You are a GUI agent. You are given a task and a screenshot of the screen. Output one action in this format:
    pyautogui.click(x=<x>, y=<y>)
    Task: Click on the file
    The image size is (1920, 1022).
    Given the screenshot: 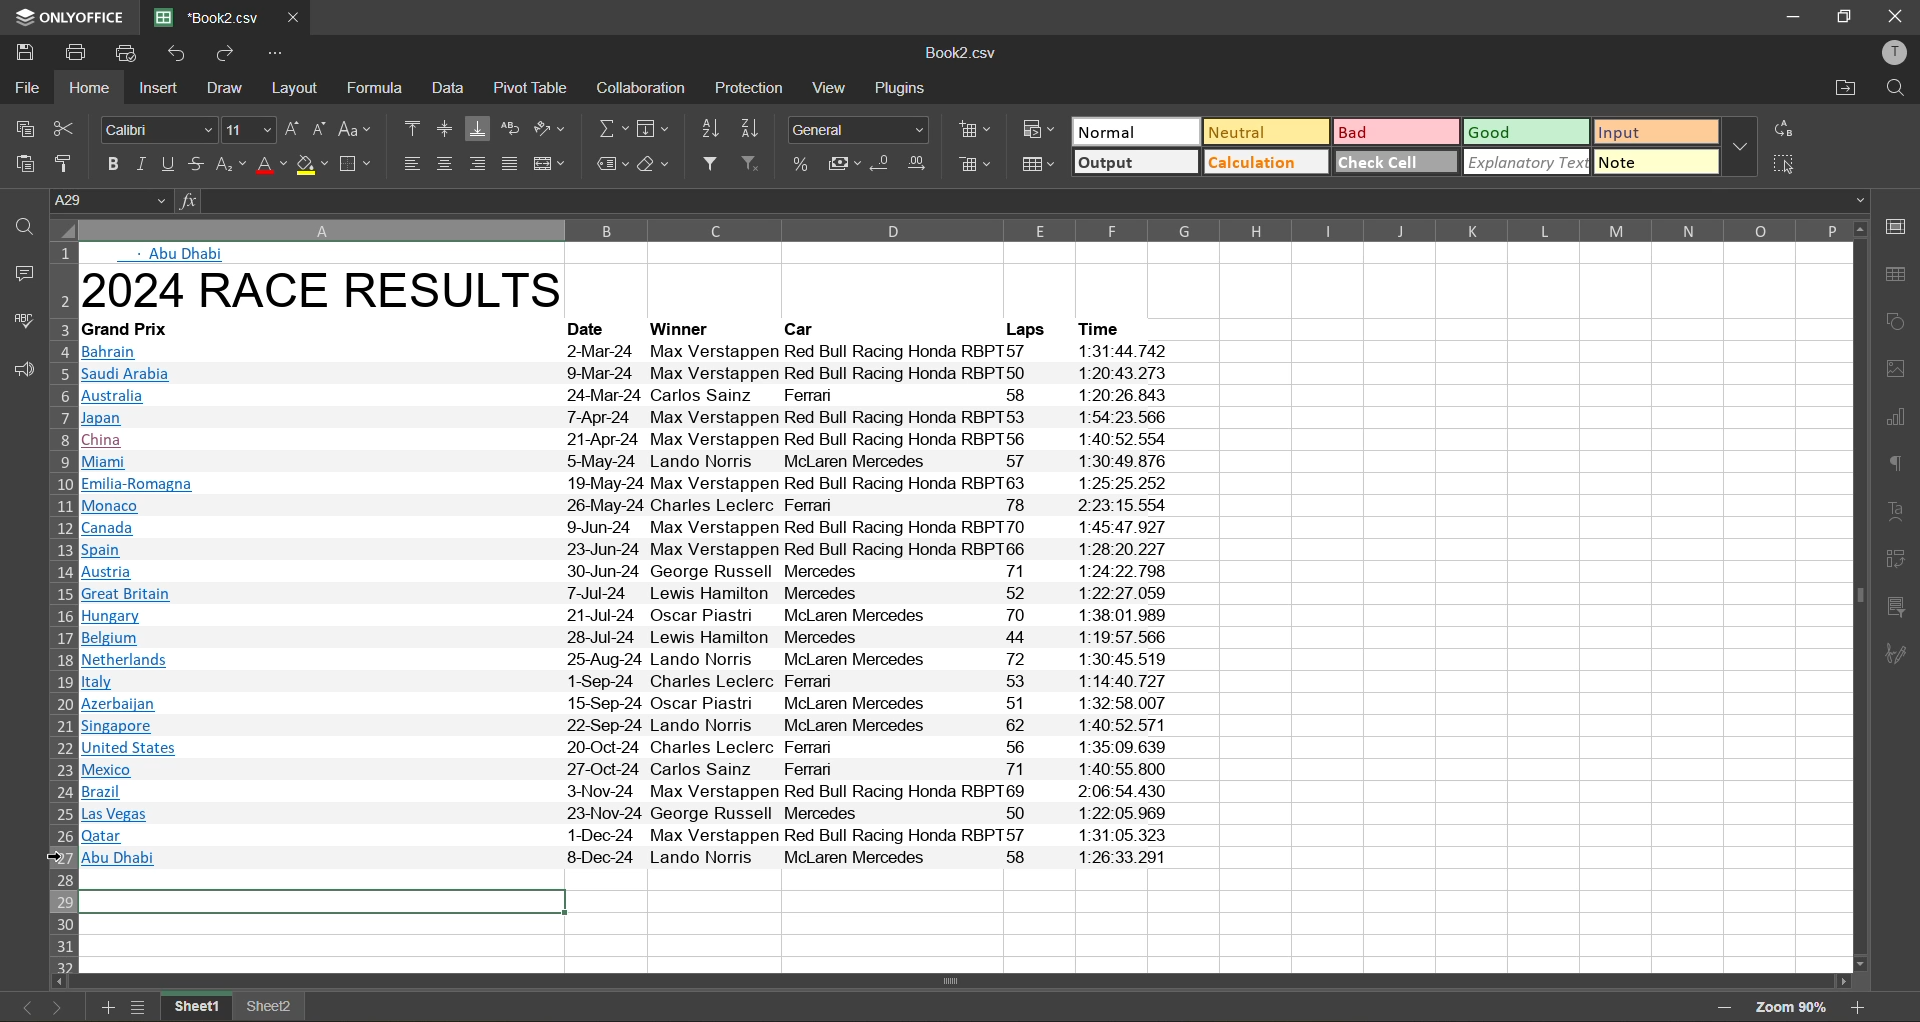 What is the action you would take?
    pyautogui.click(x=24, y=84)
    